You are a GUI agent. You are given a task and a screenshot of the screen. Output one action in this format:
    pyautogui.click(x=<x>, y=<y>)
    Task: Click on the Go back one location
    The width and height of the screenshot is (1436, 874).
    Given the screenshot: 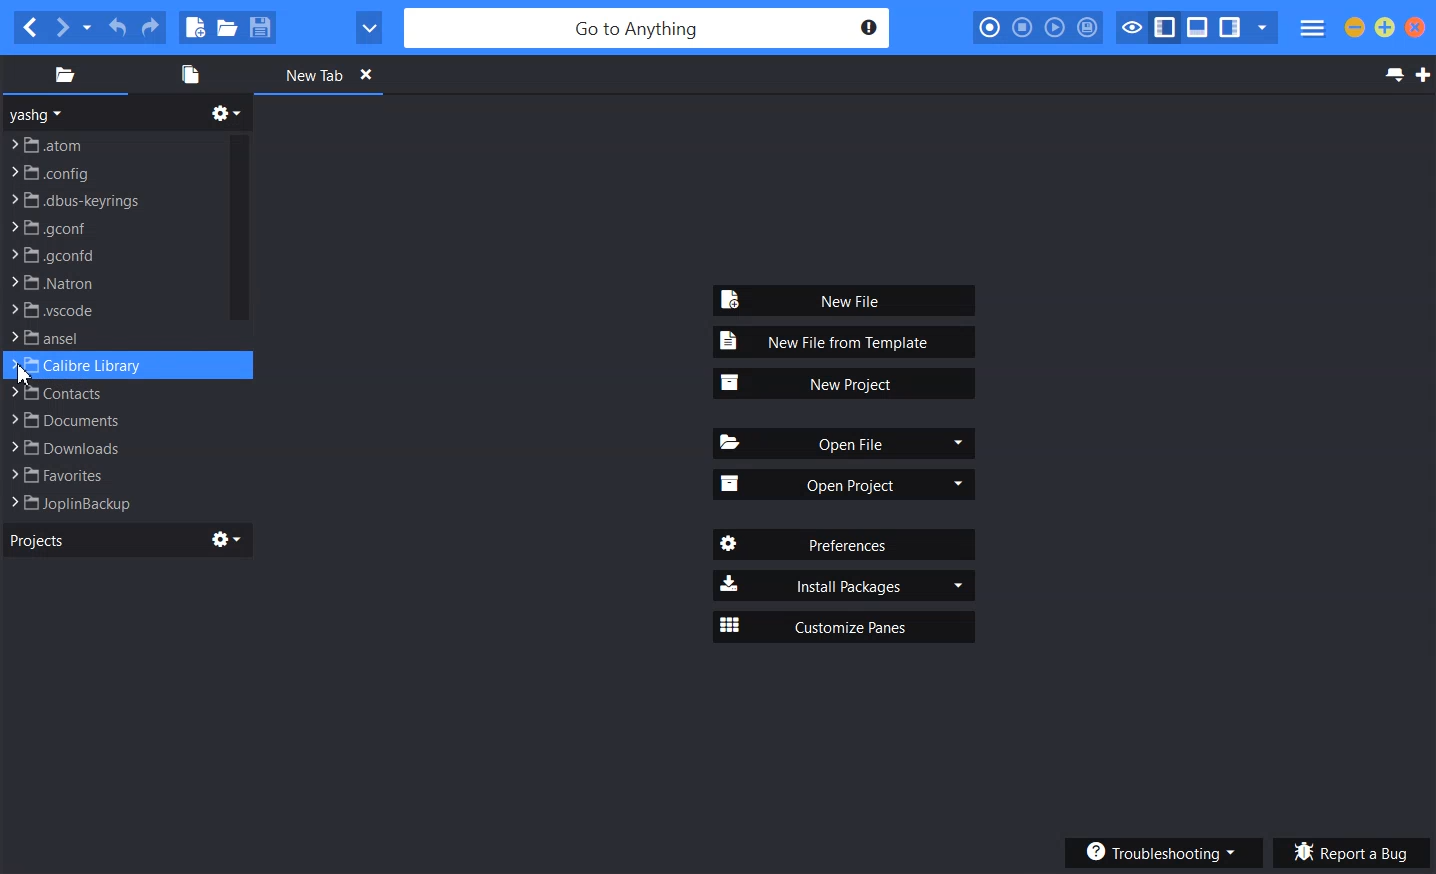 What is the action you would take?
    pyautogui.click(x=29, y=28)
    